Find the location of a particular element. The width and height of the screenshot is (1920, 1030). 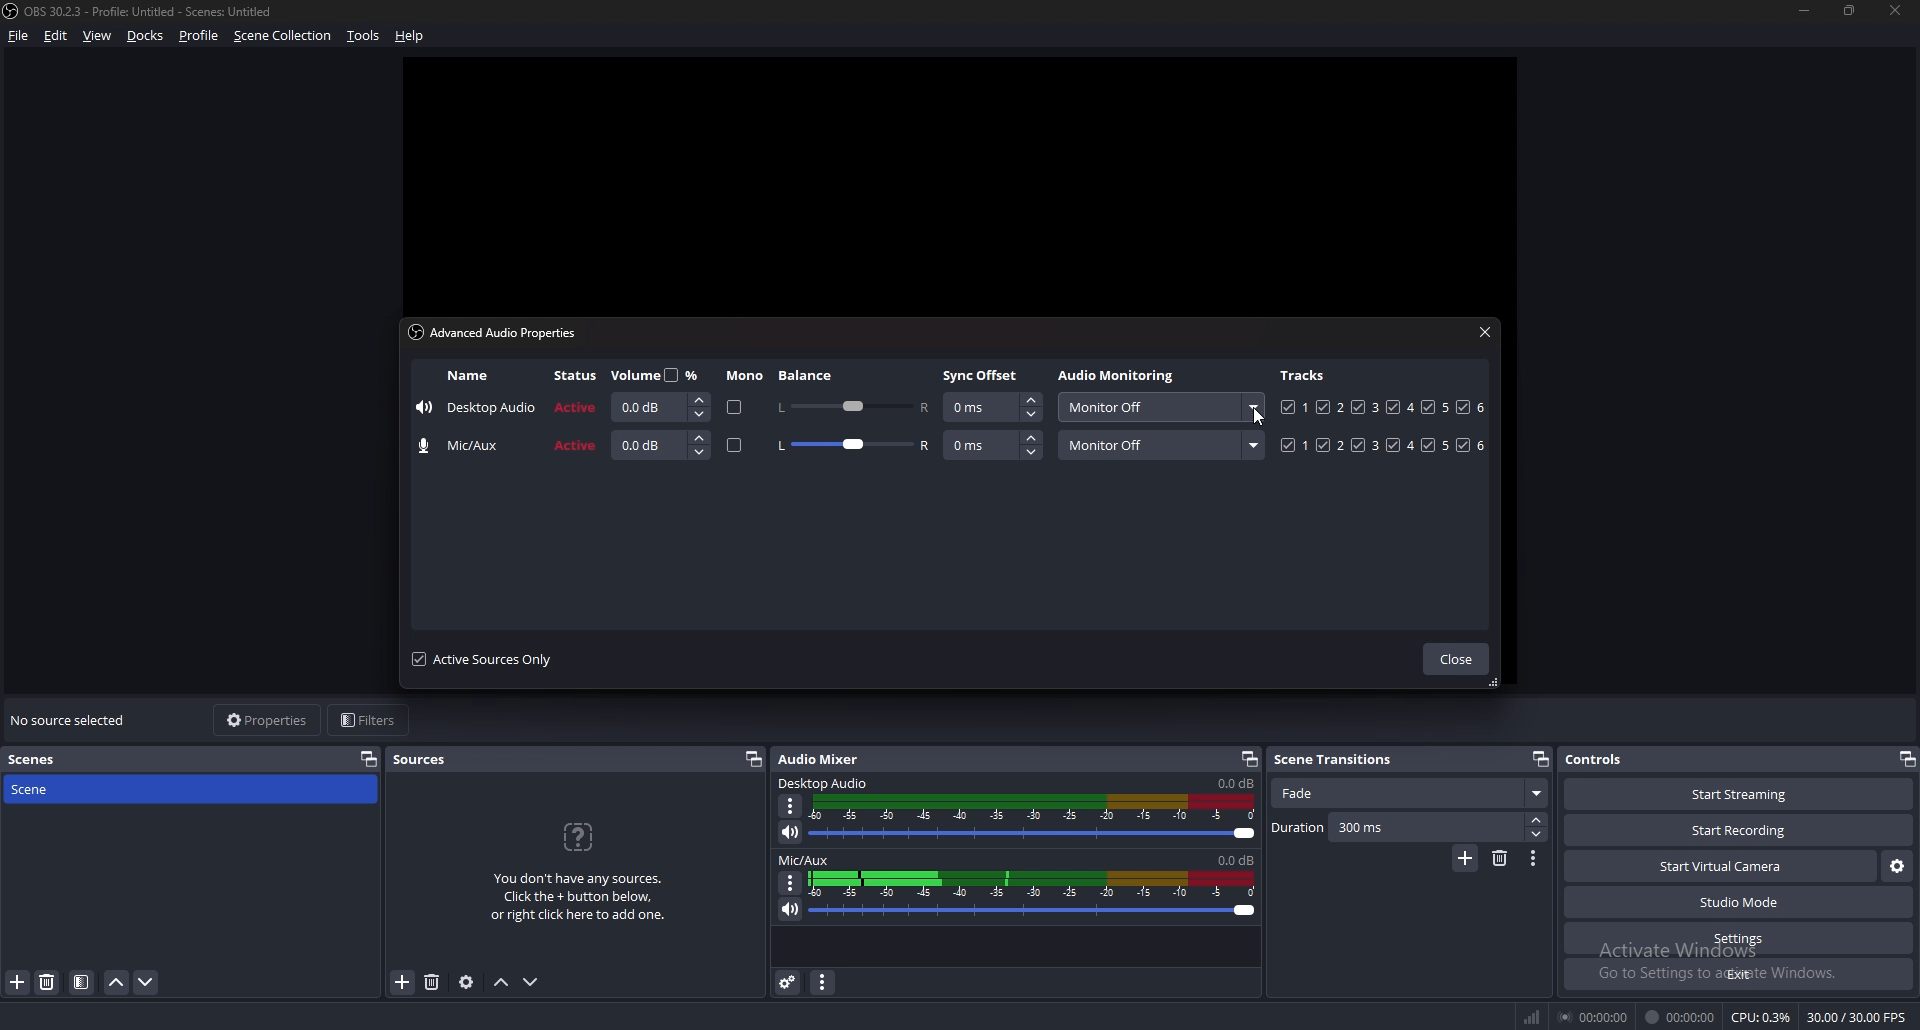

pop out is located at coordinates (369, 759).